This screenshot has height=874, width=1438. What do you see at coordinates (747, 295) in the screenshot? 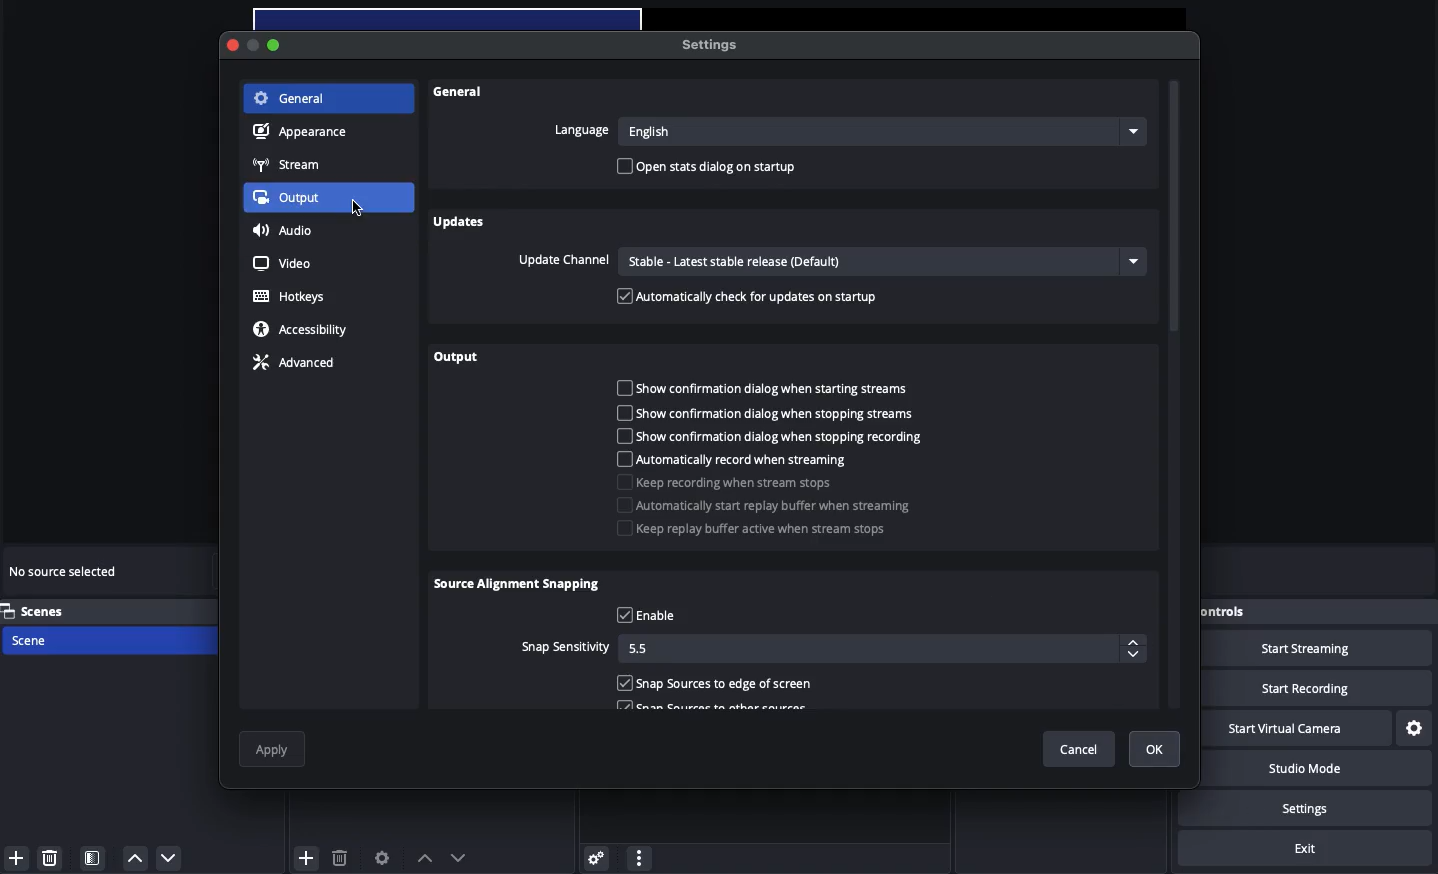
I see `Automatically check for updates on startup` at bounding box center [747, 295].